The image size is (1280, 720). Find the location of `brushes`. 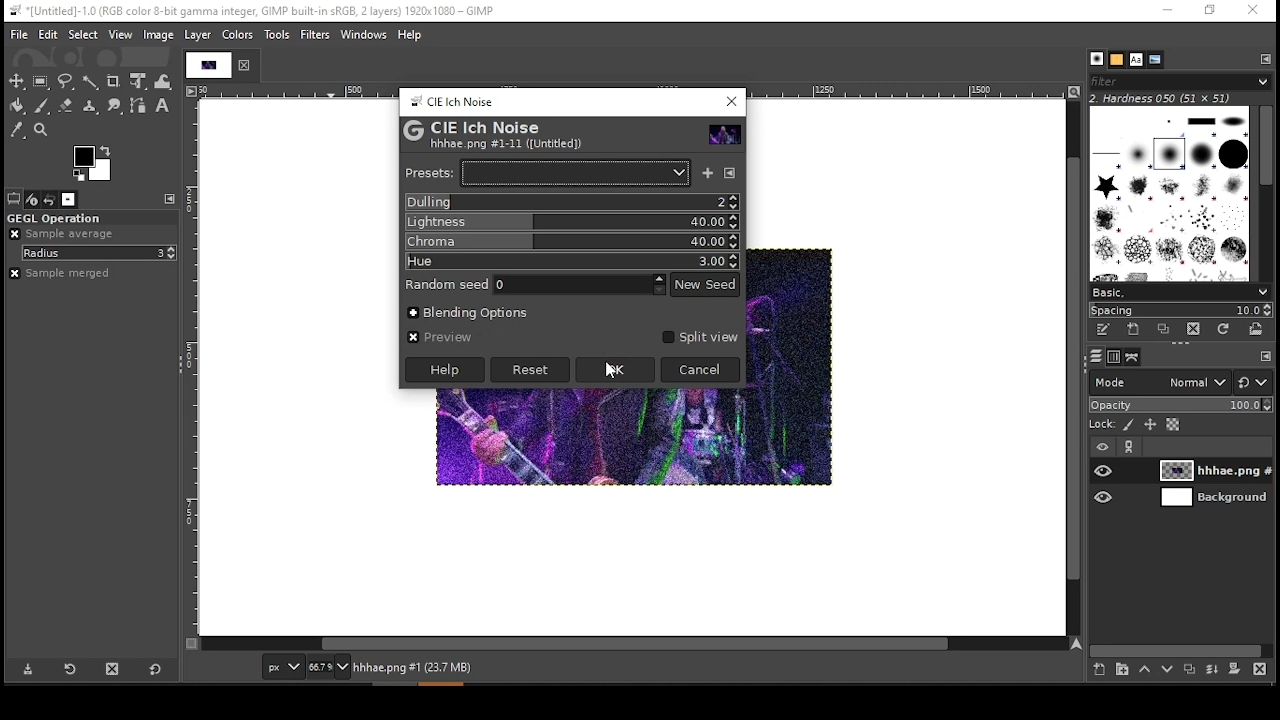

brushes is located at coordinates (1171, 194).